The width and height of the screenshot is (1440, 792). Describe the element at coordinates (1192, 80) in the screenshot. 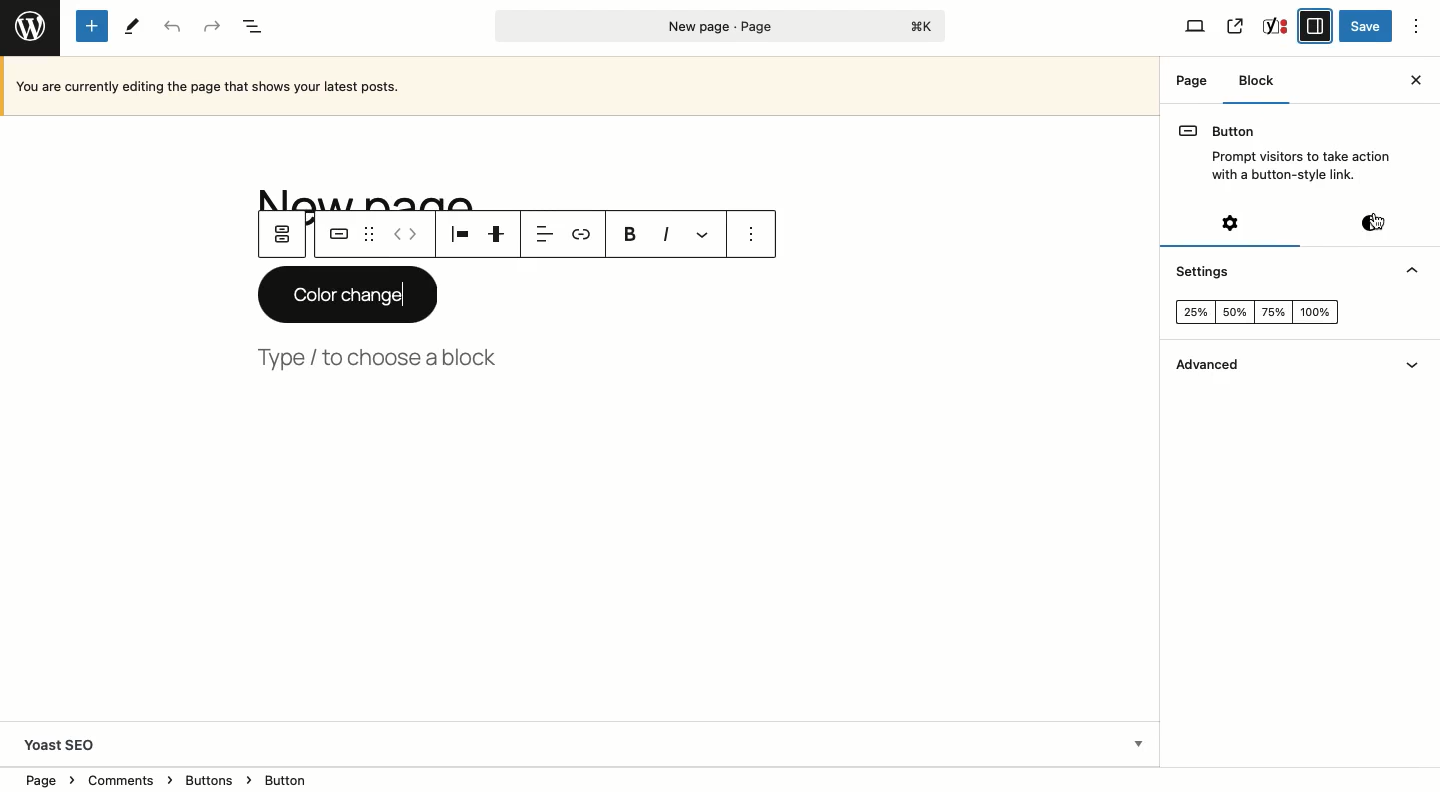

I see `Page` at that location.